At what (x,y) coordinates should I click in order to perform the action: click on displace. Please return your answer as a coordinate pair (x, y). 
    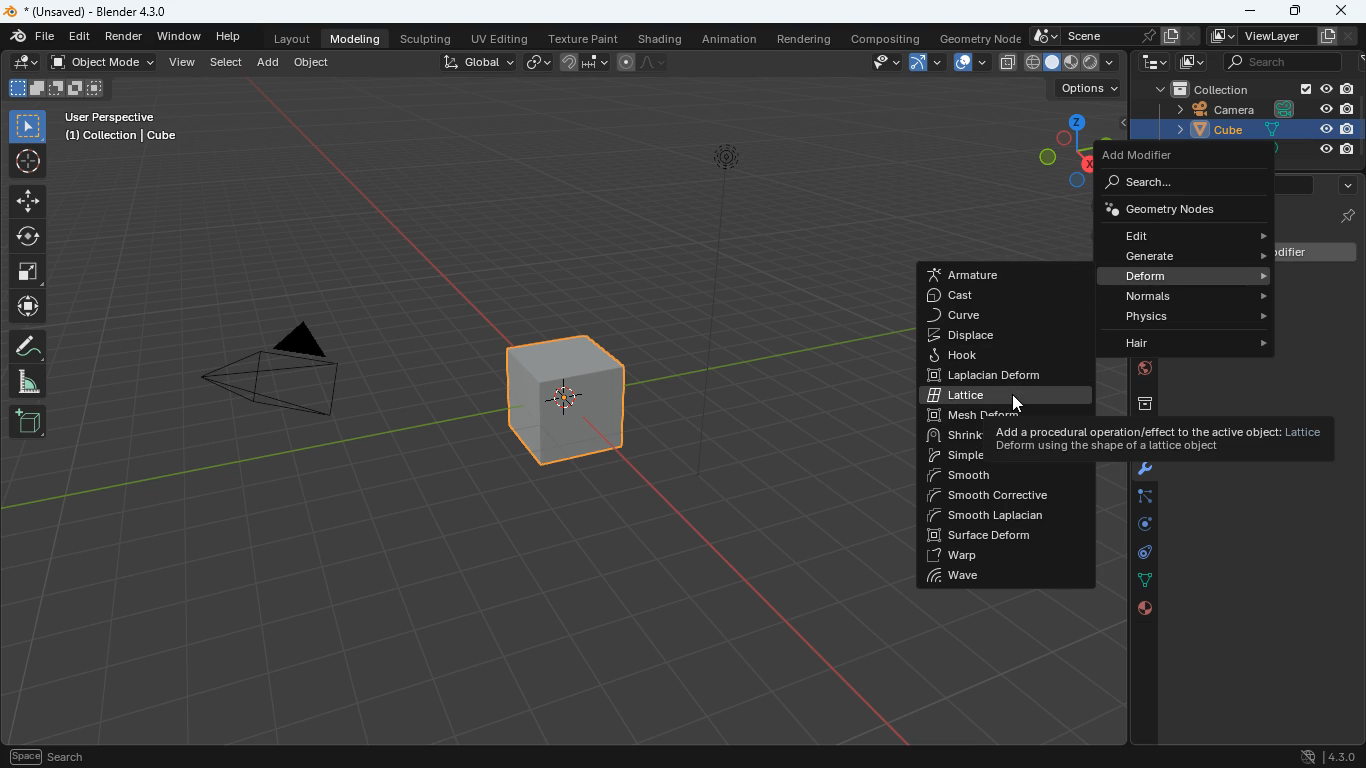
    Looking at the image, I should click on (972, 336).